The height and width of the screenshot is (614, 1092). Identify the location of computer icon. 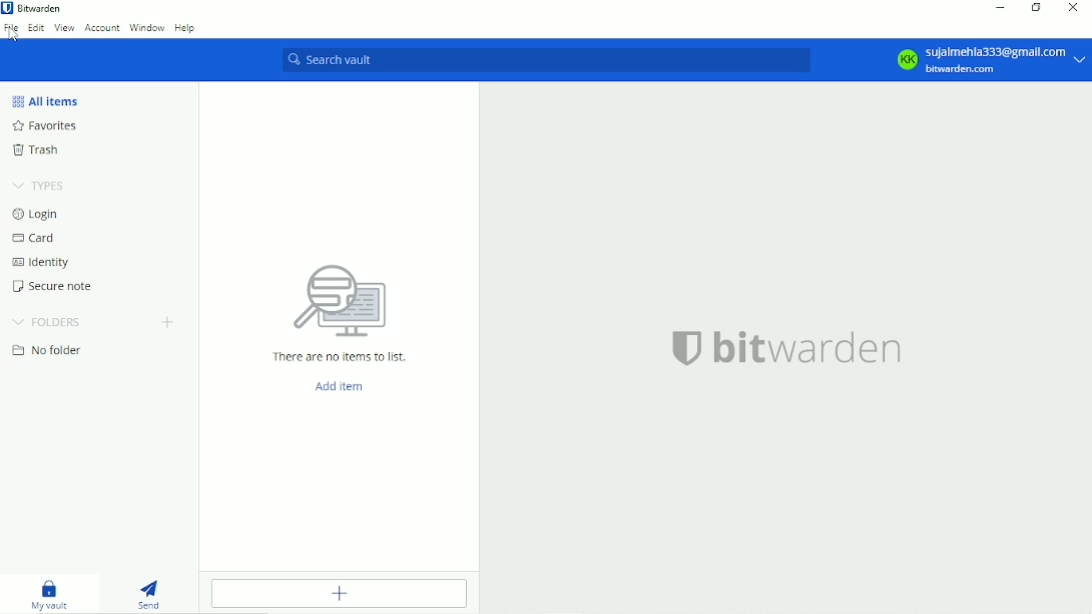
(332, 302).